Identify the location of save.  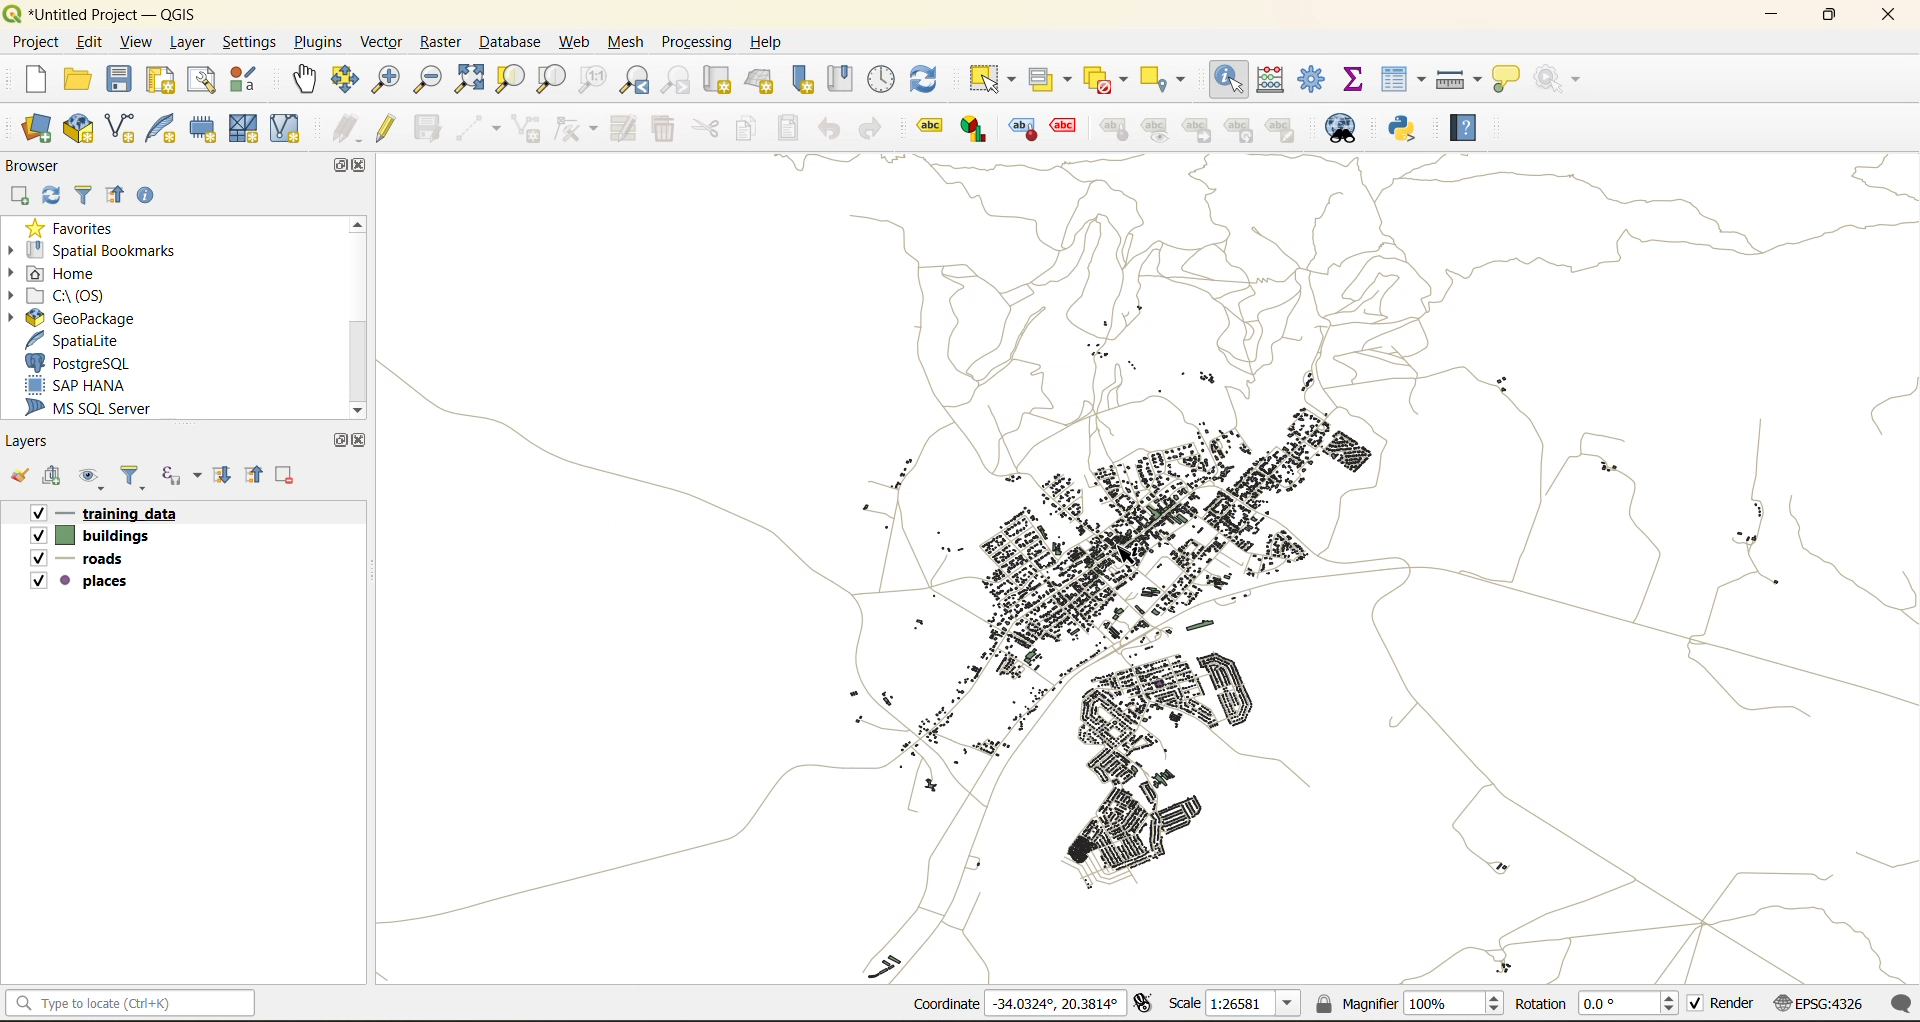
(121, 84).